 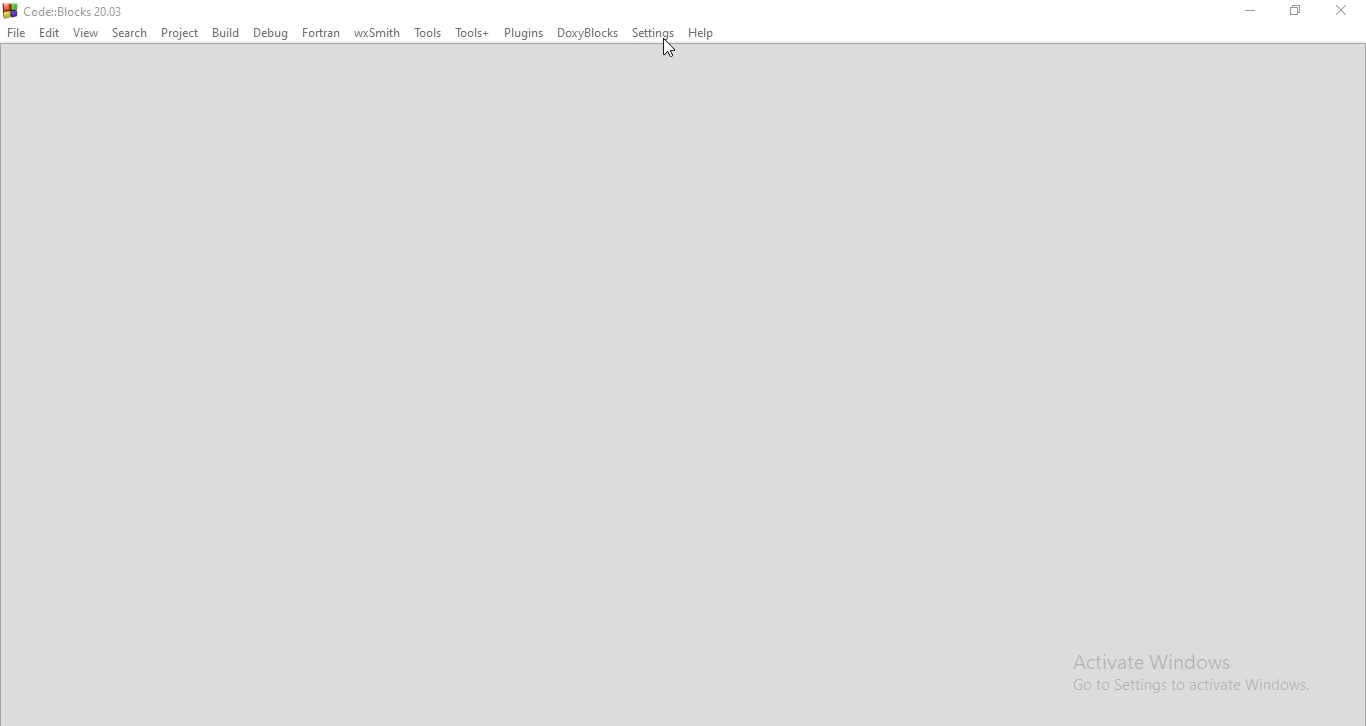 What do you see at coordinates (429, 34) in the screenshot?
I see `Tools` at bounding box center [429, 34].